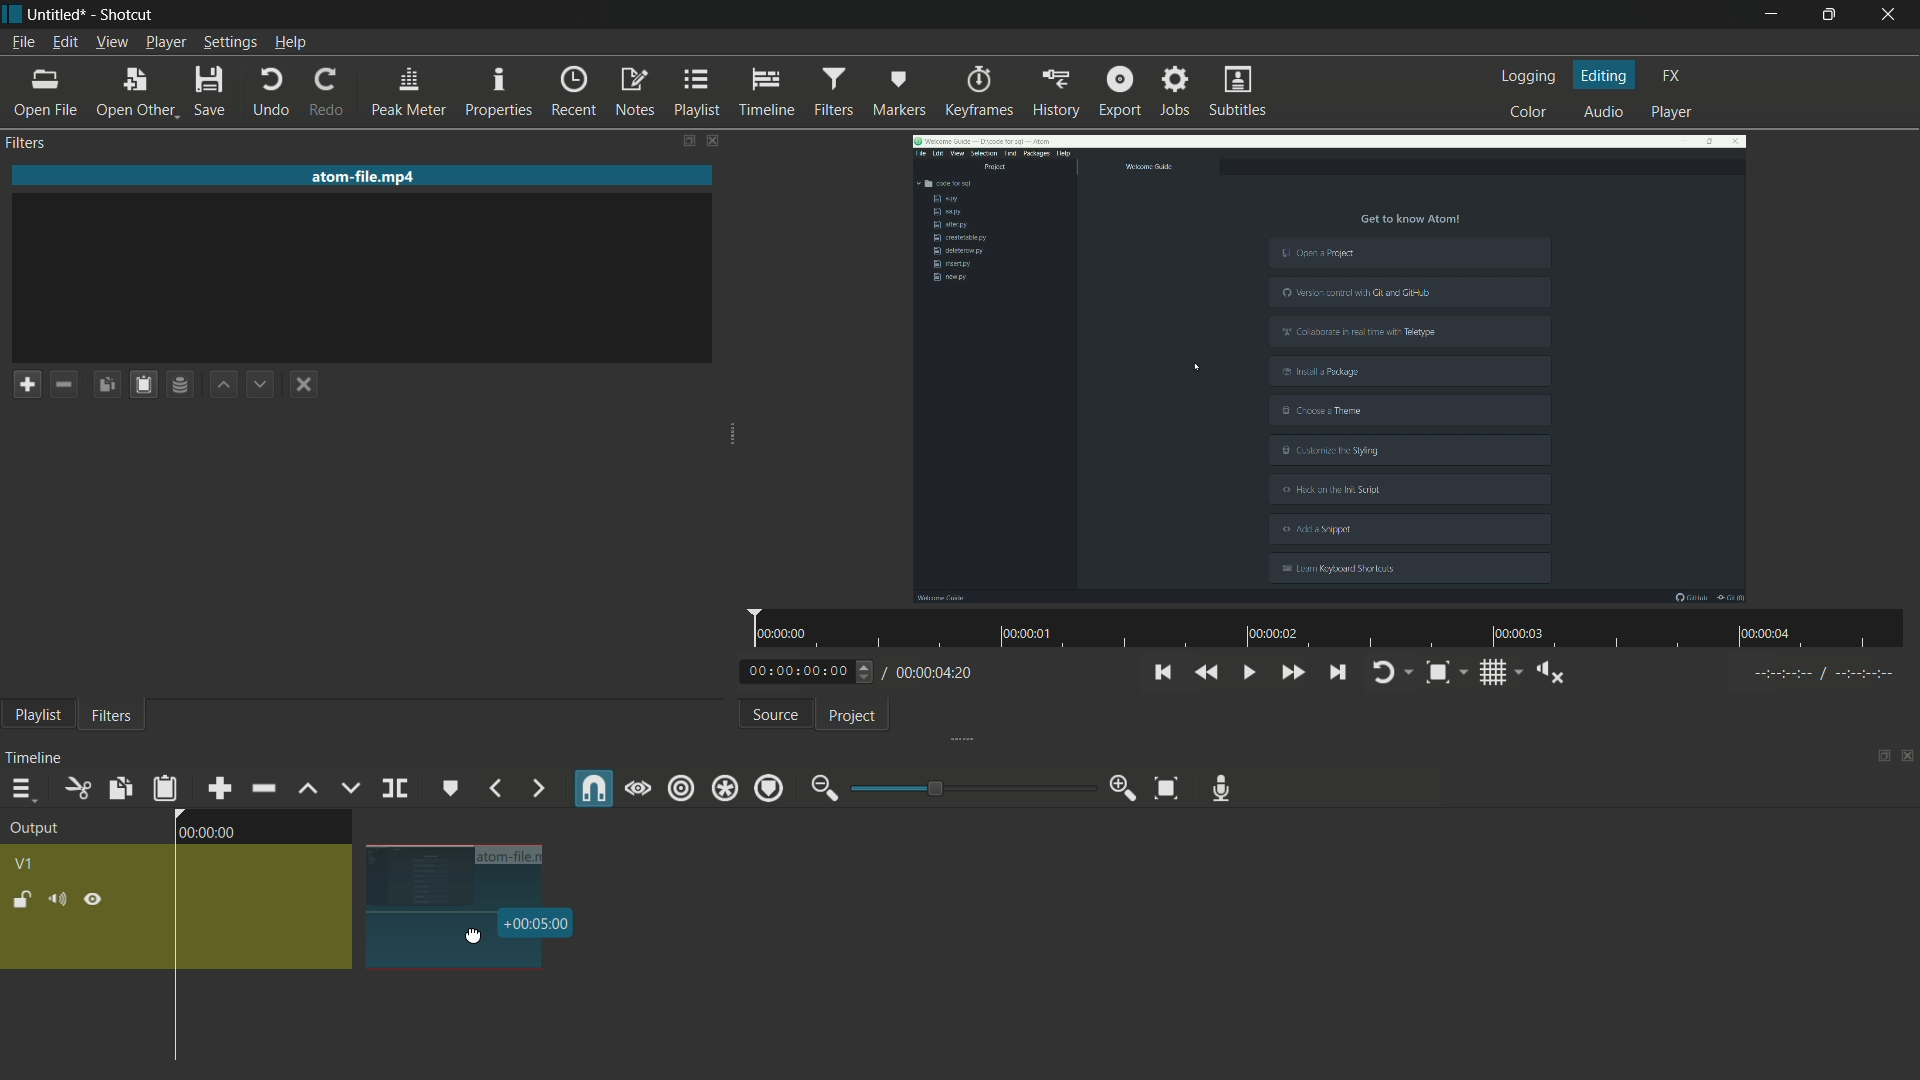 This screenshot has height=1080, width=1920. Describe the element at coordinates (207, 833) in the screenshot. I see `current time` at that location.